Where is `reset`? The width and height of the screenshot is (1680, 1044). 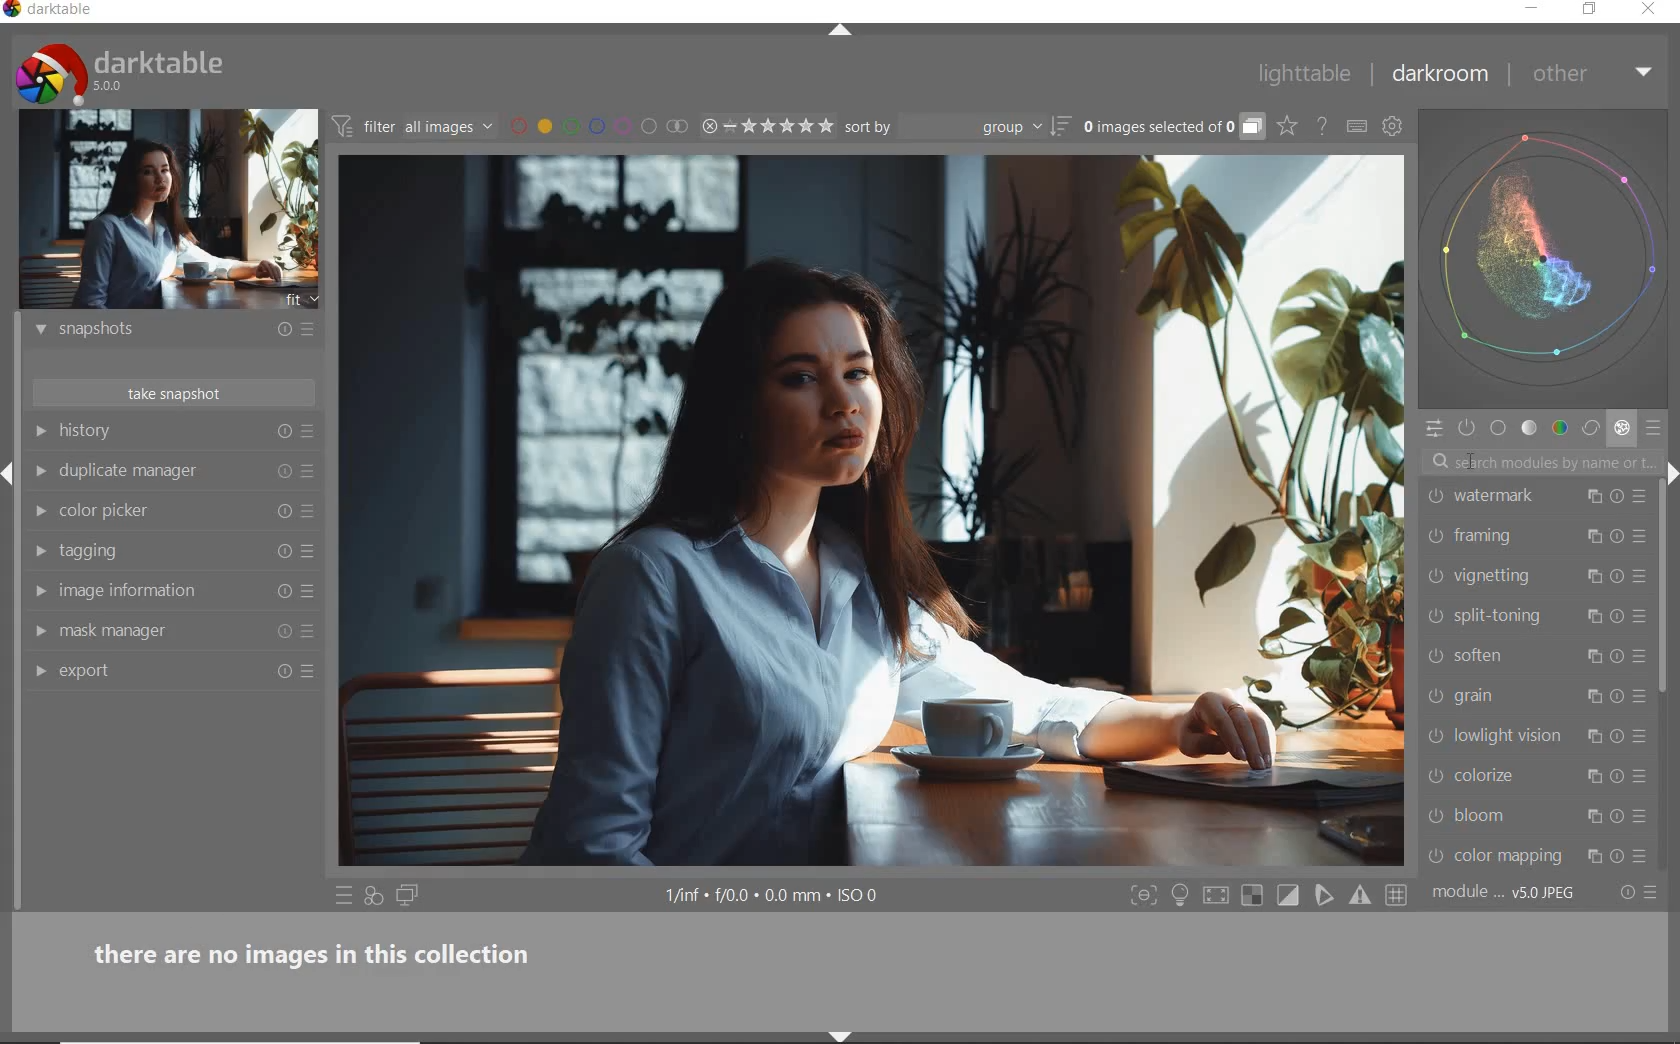 reset is located at coordinates (1620, 734).